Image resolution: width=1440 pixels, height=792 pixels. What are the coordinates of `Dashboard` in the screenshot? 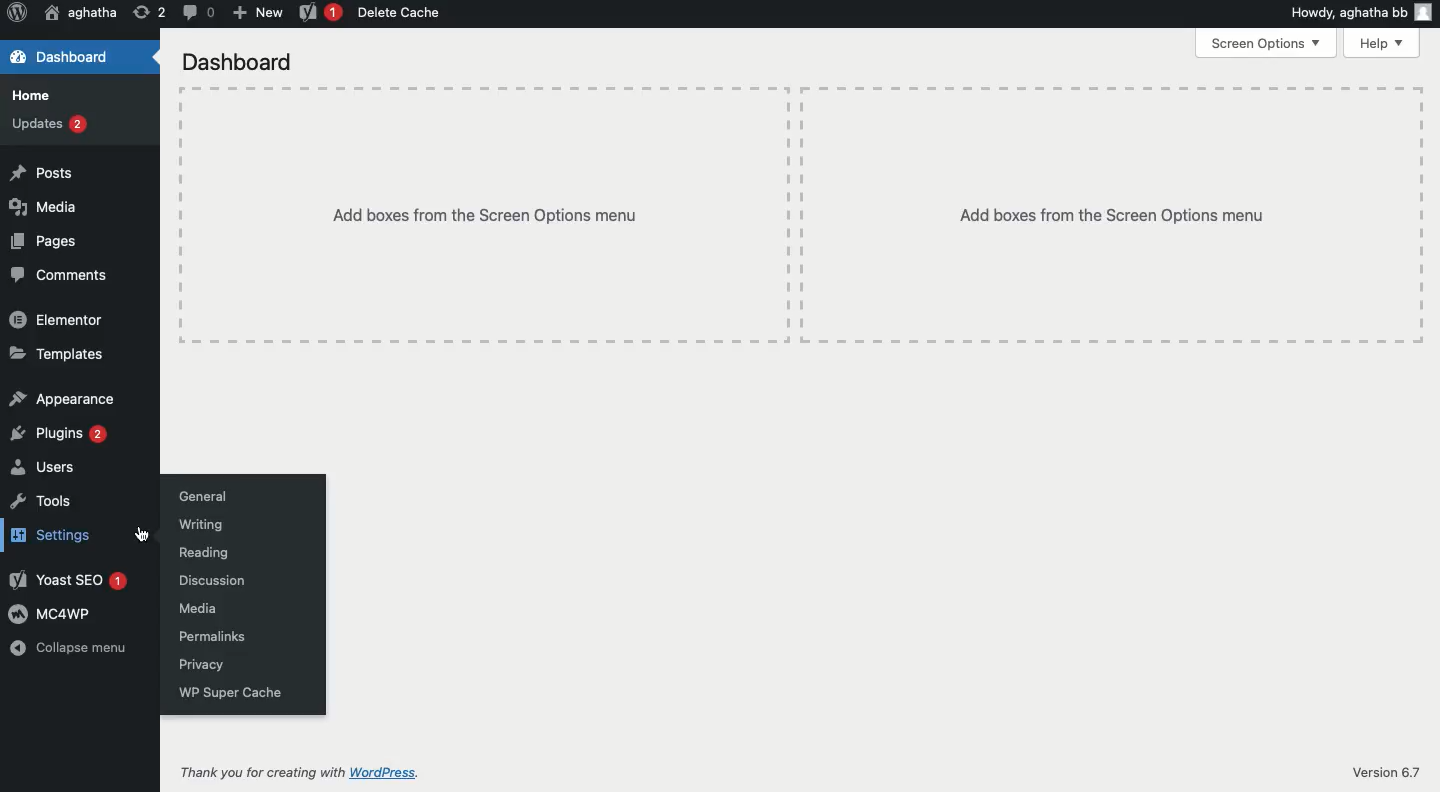 It's located at (57, 56).